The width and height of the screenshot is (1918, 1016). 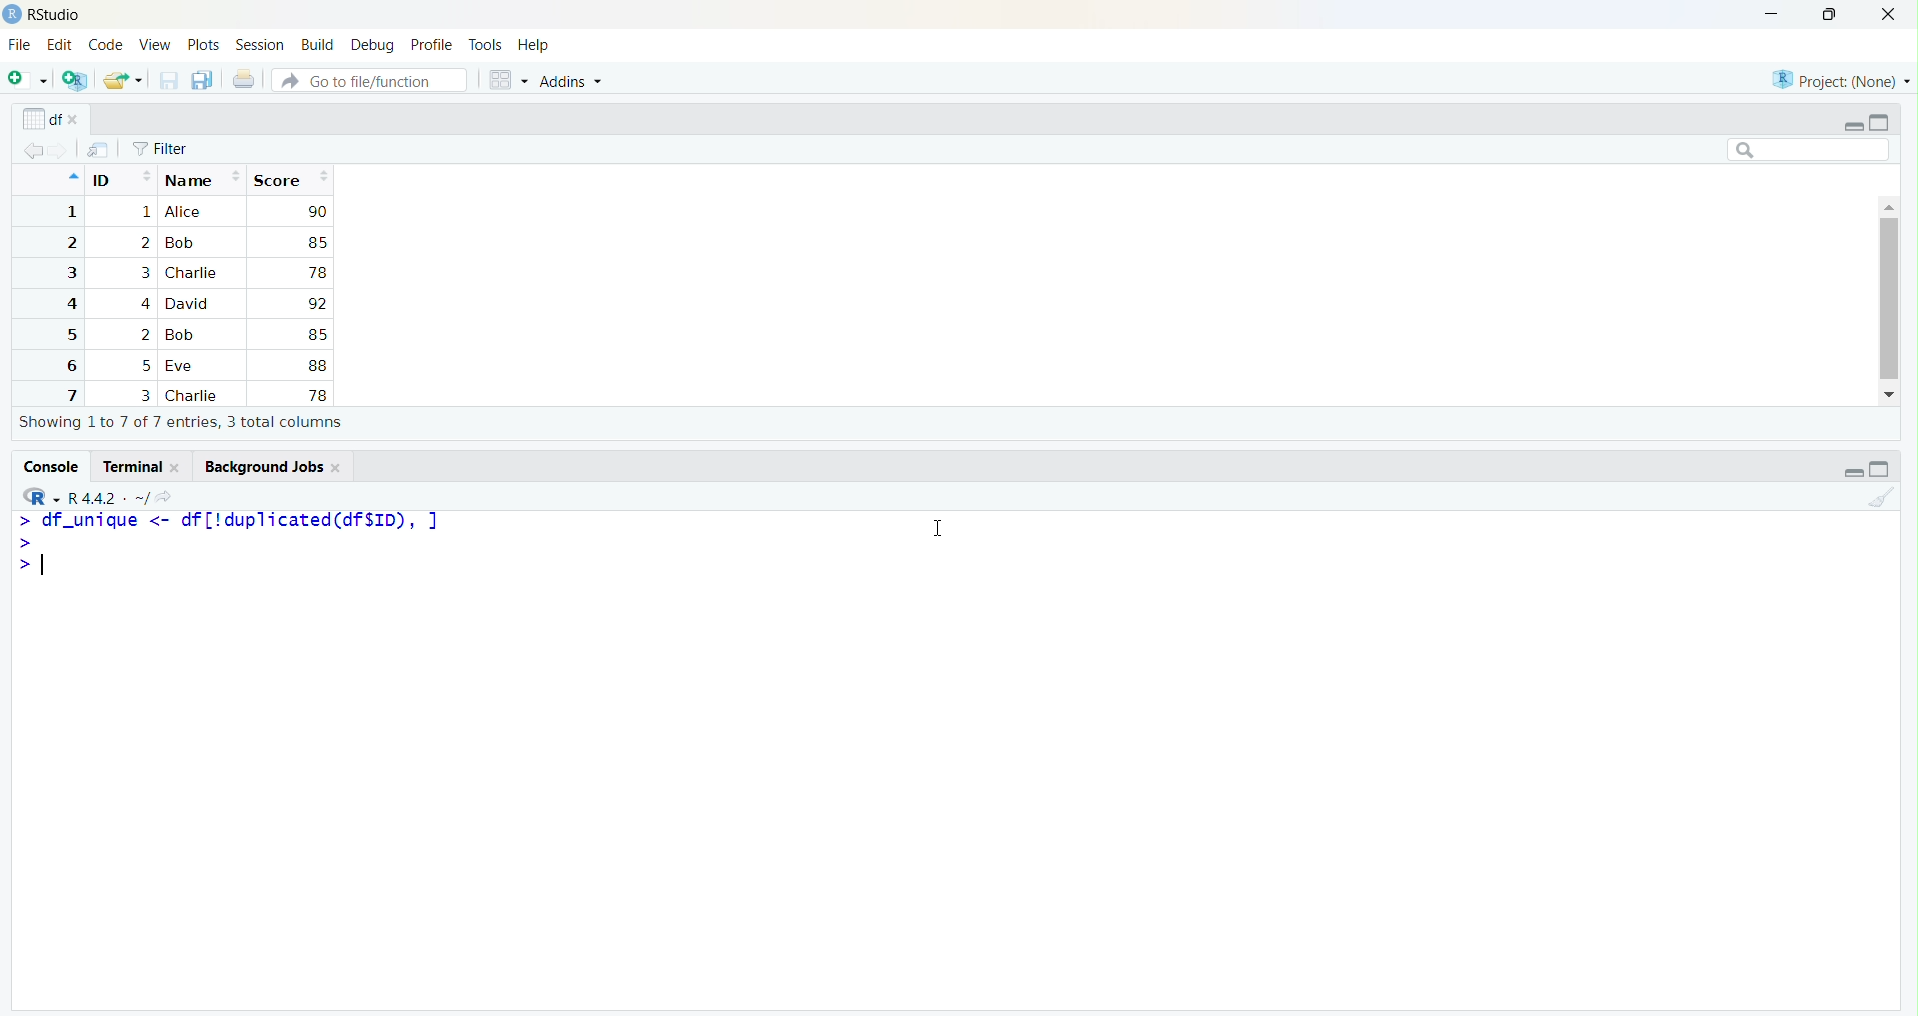 I want to click on 85, so click(x=316, y=242).